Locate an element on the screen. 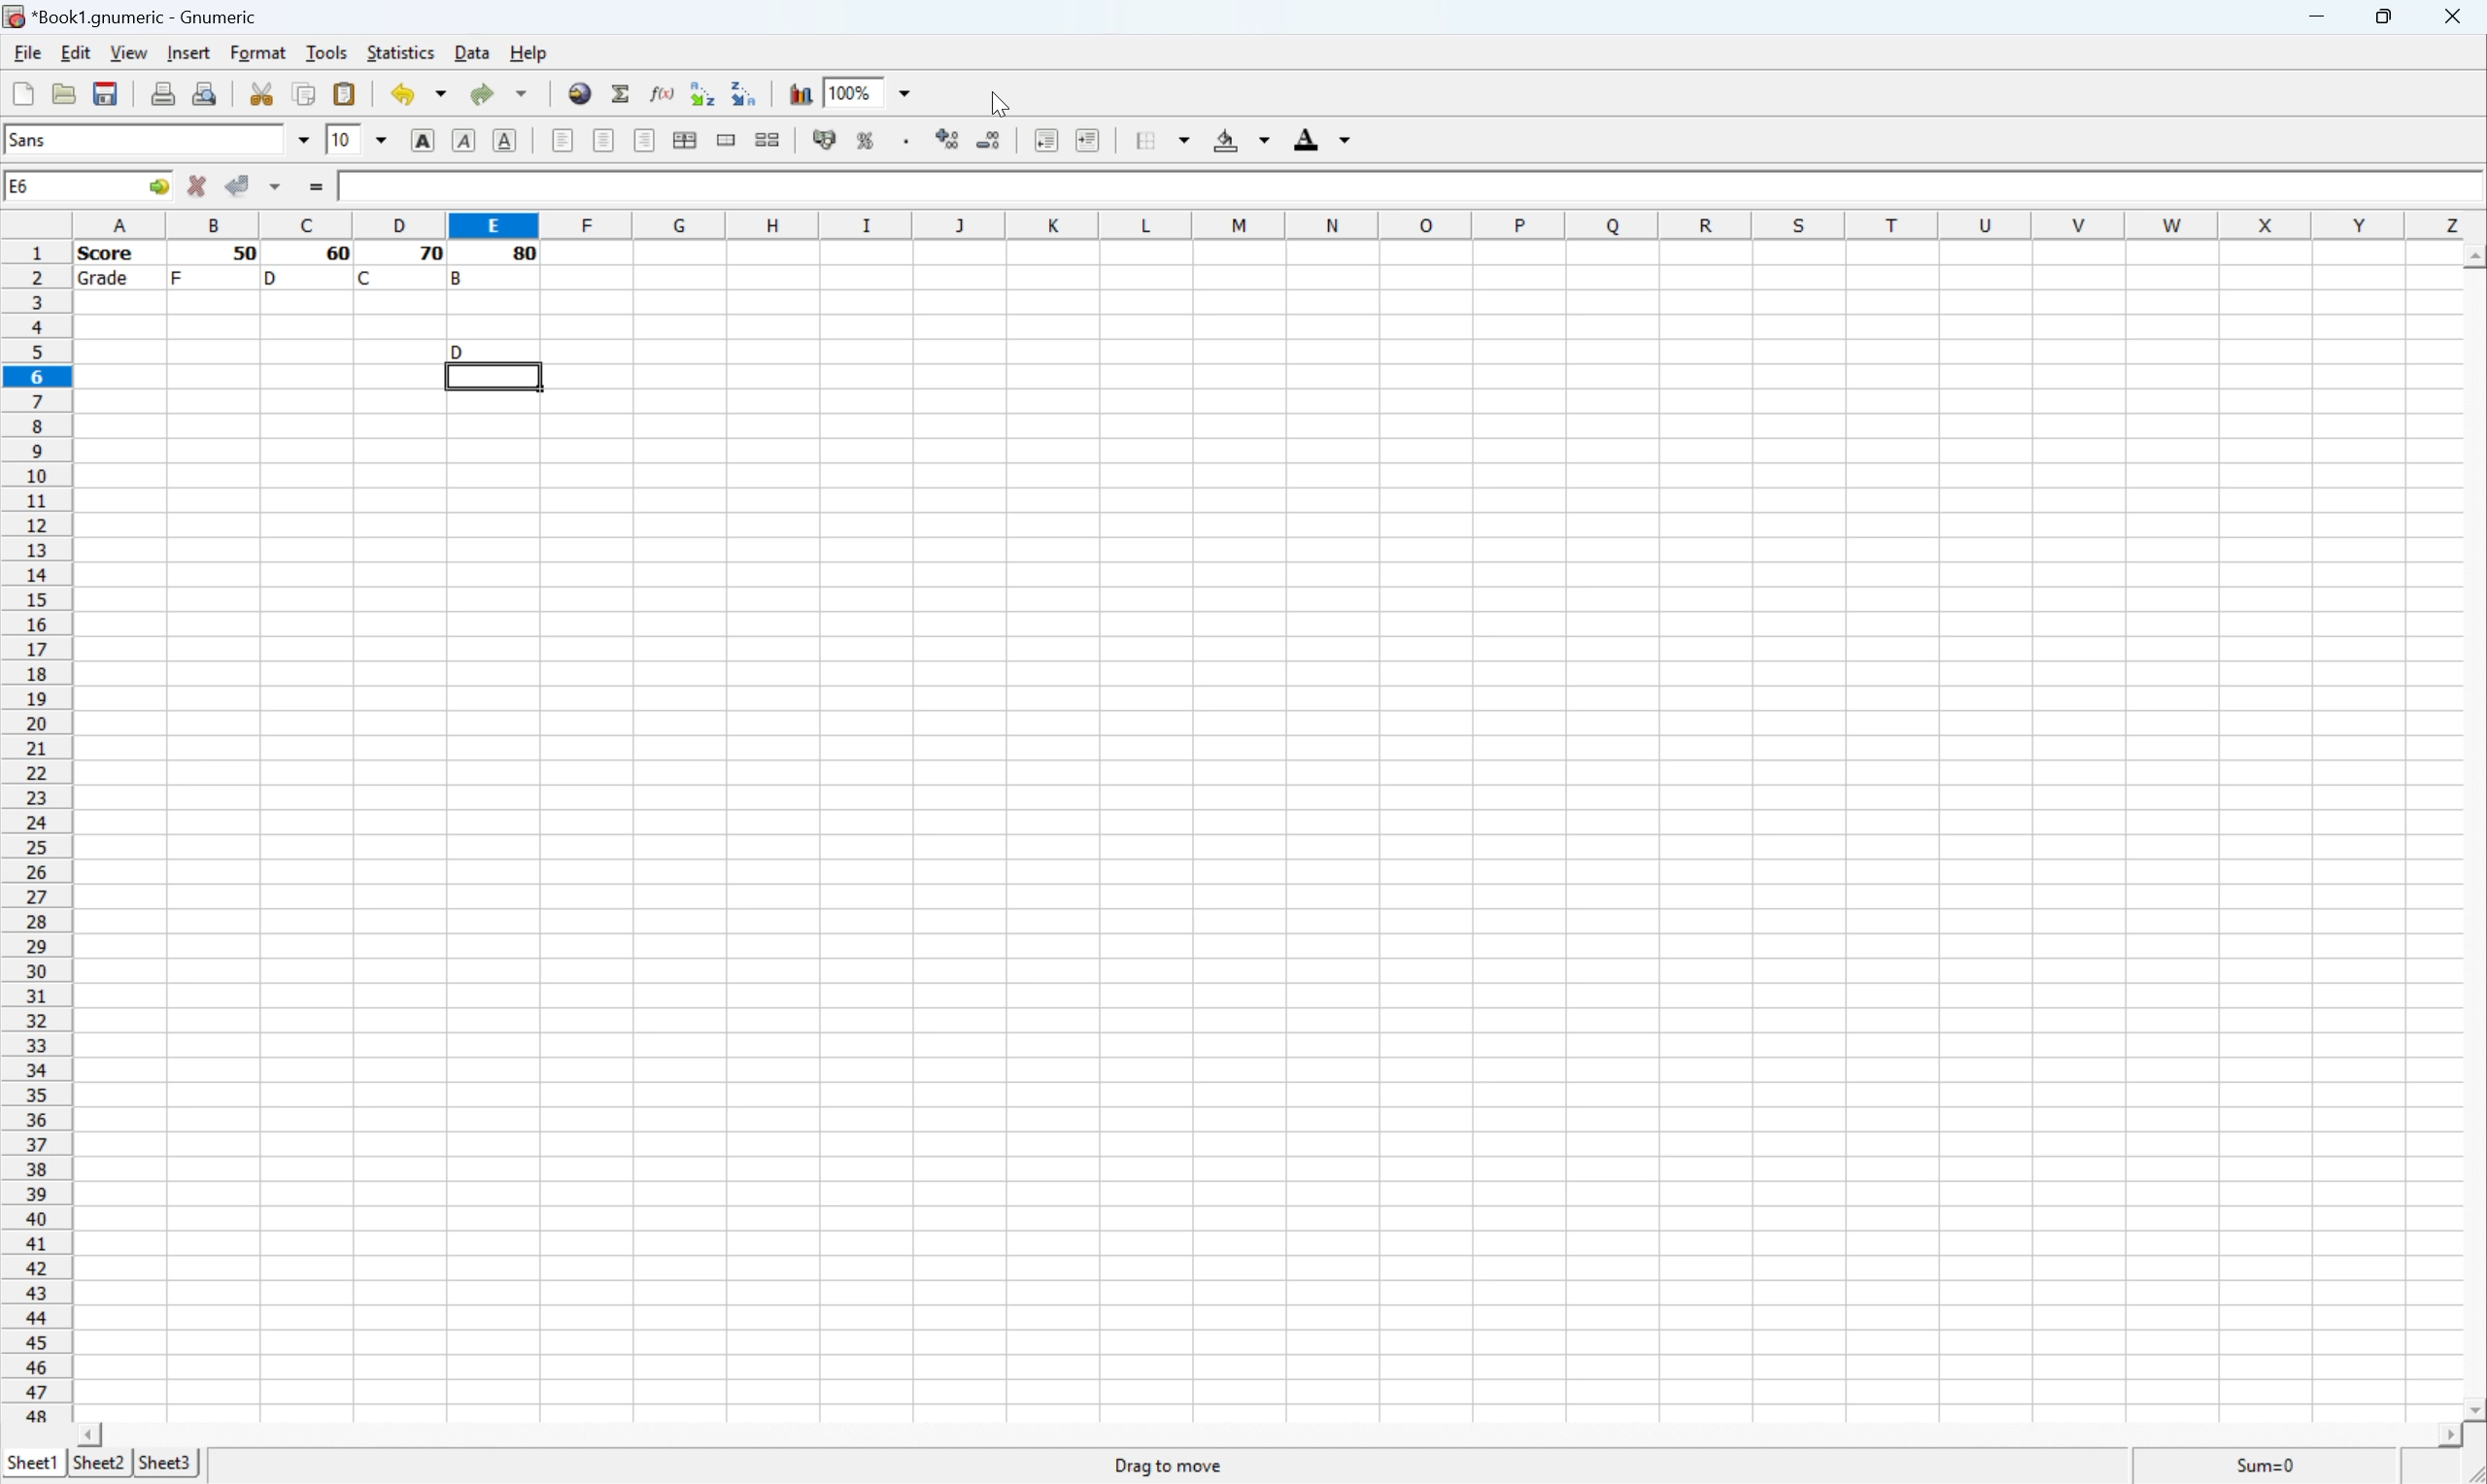 The image size is (2487, 1484). Background is located at coordinates (1247, 139).